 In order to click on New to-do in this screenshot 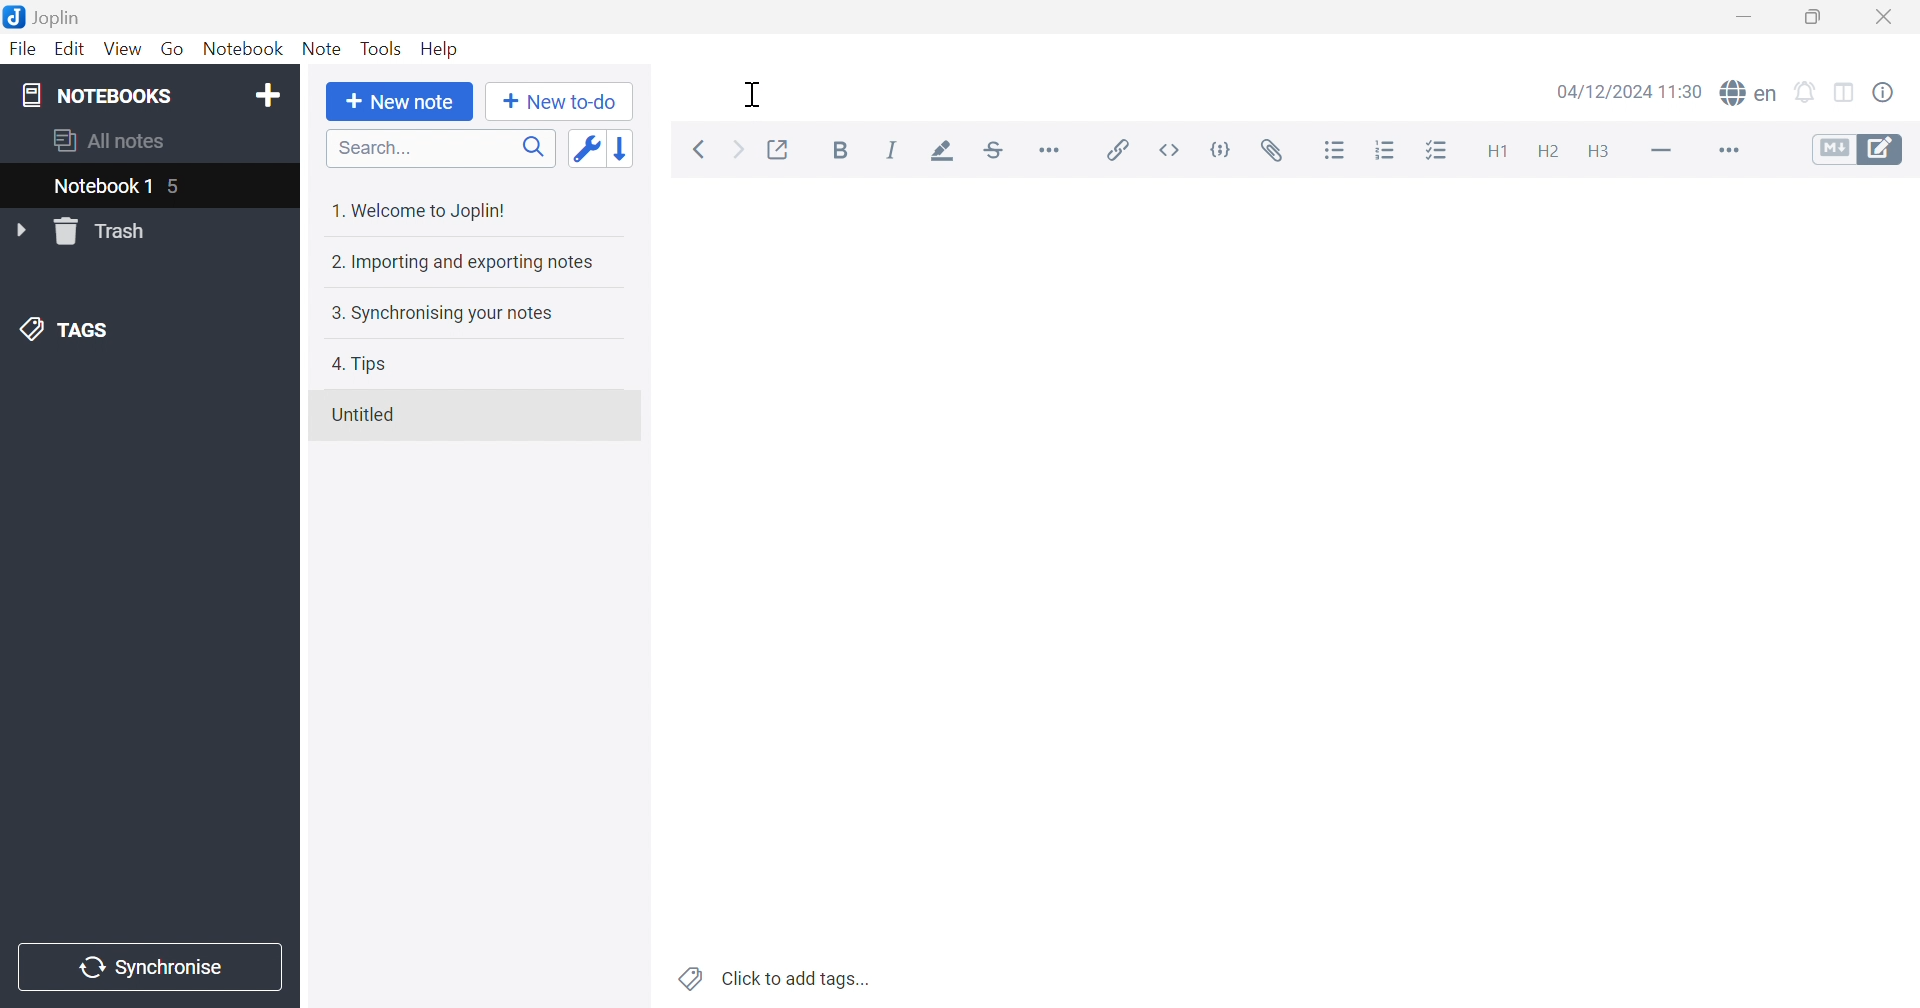, I will do `click(557, 99)`.